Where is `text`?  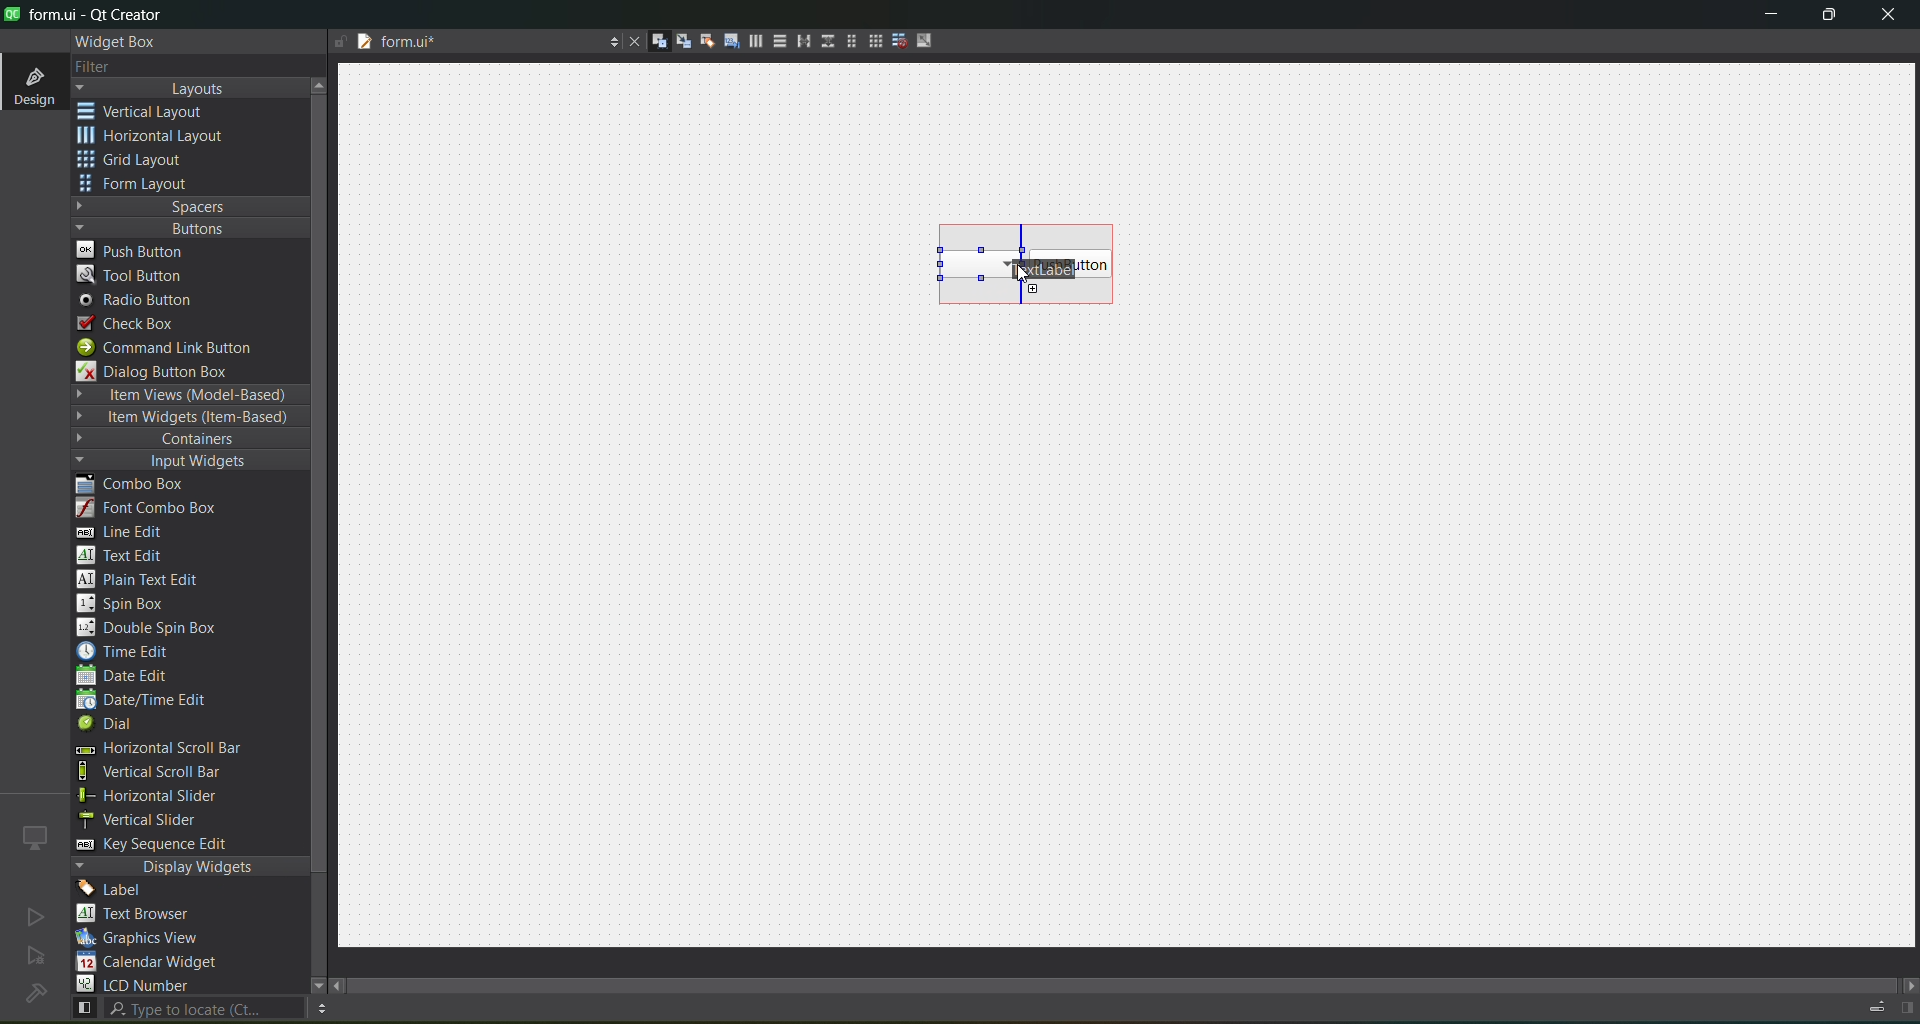 text is located at coordinates (145, 915).